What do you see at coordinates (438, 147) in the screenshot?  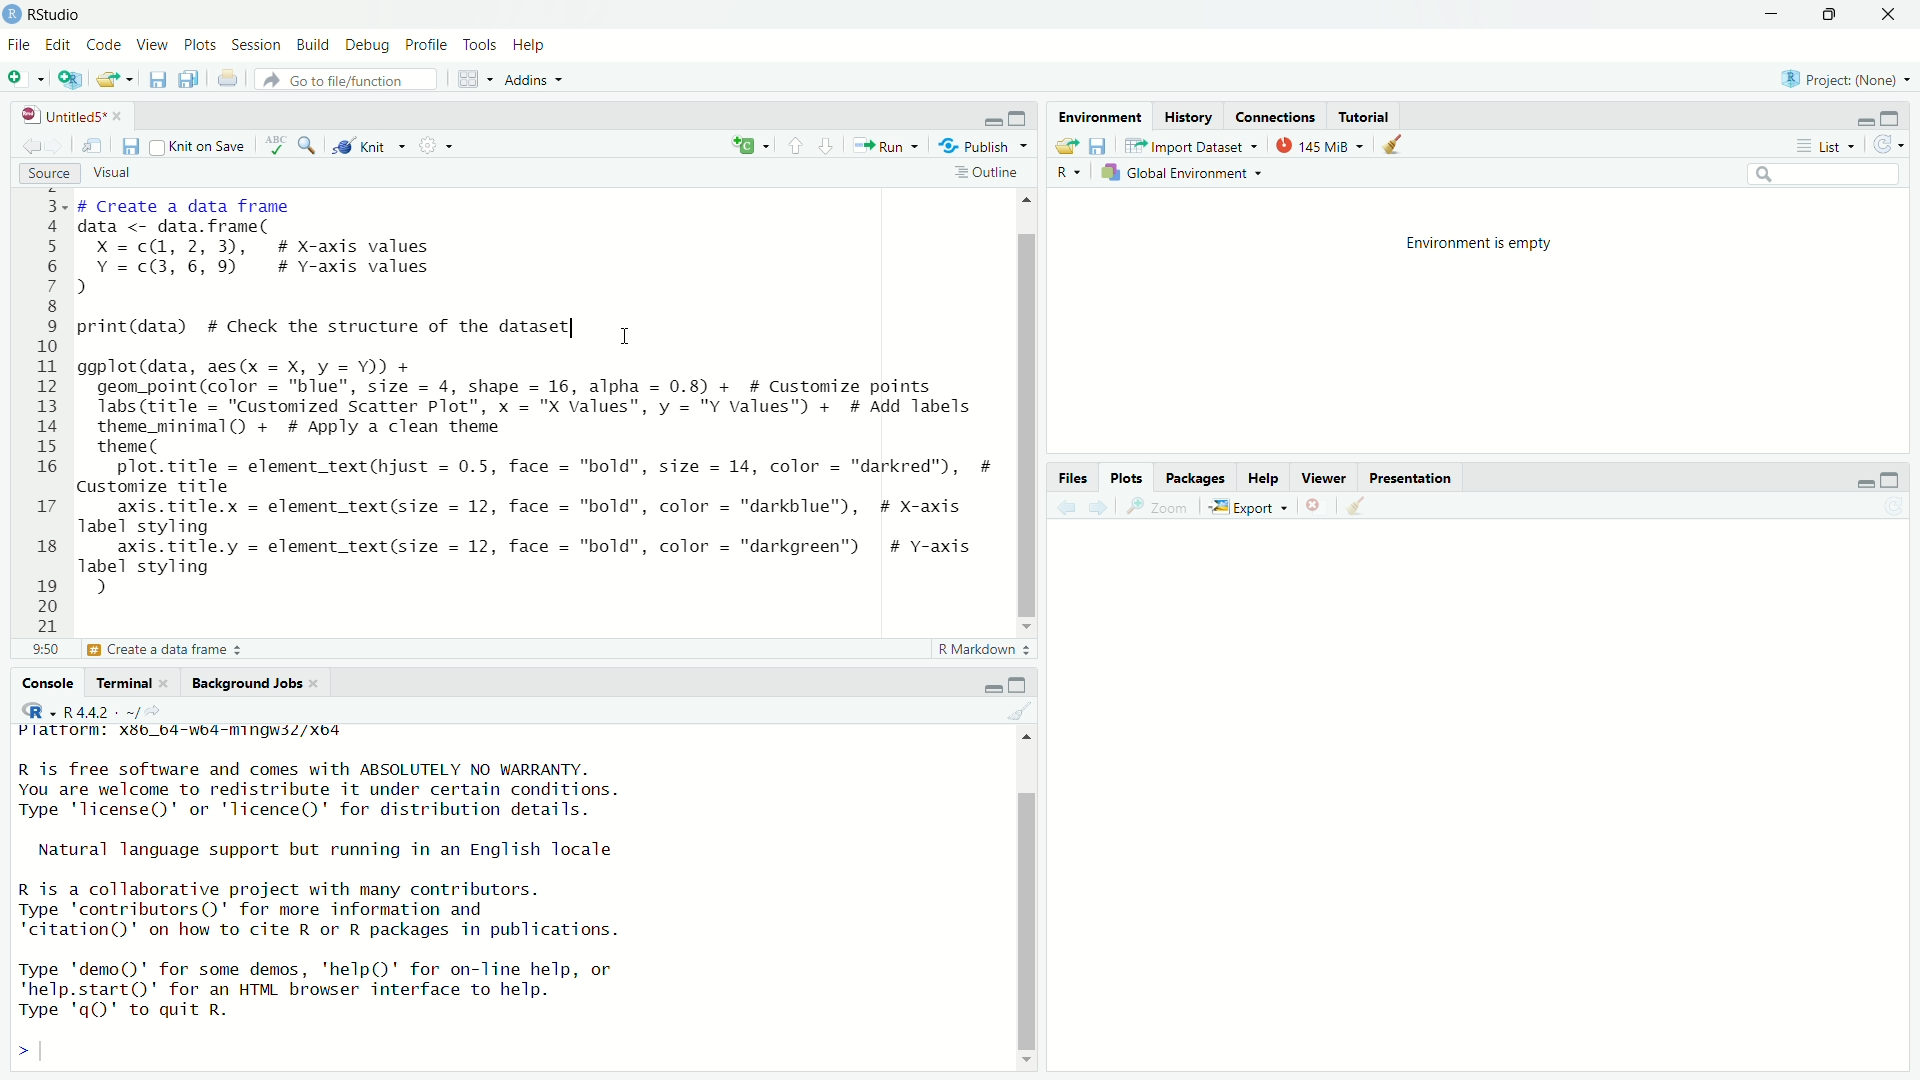 I see `Settings` at bounding box center [438, 147].